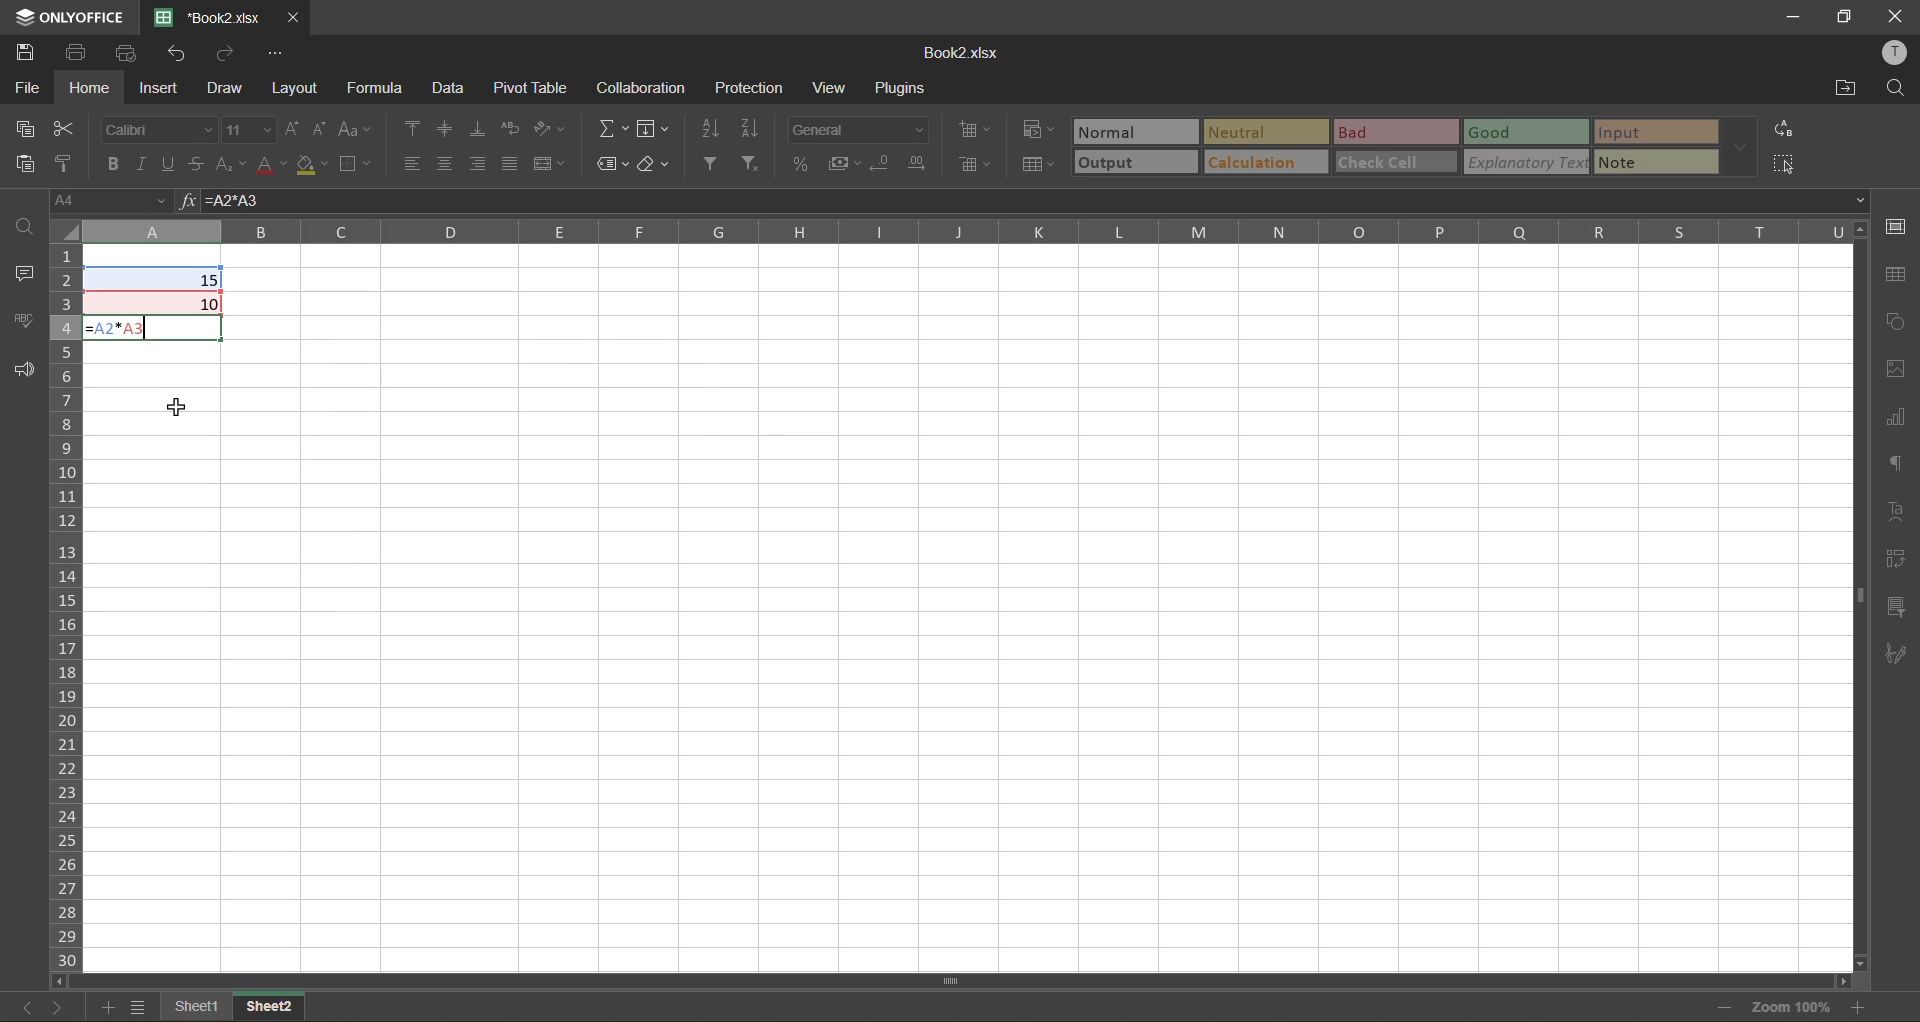 The image size is (1920, 1022). I want to click on wrap text, so click(509, 128).